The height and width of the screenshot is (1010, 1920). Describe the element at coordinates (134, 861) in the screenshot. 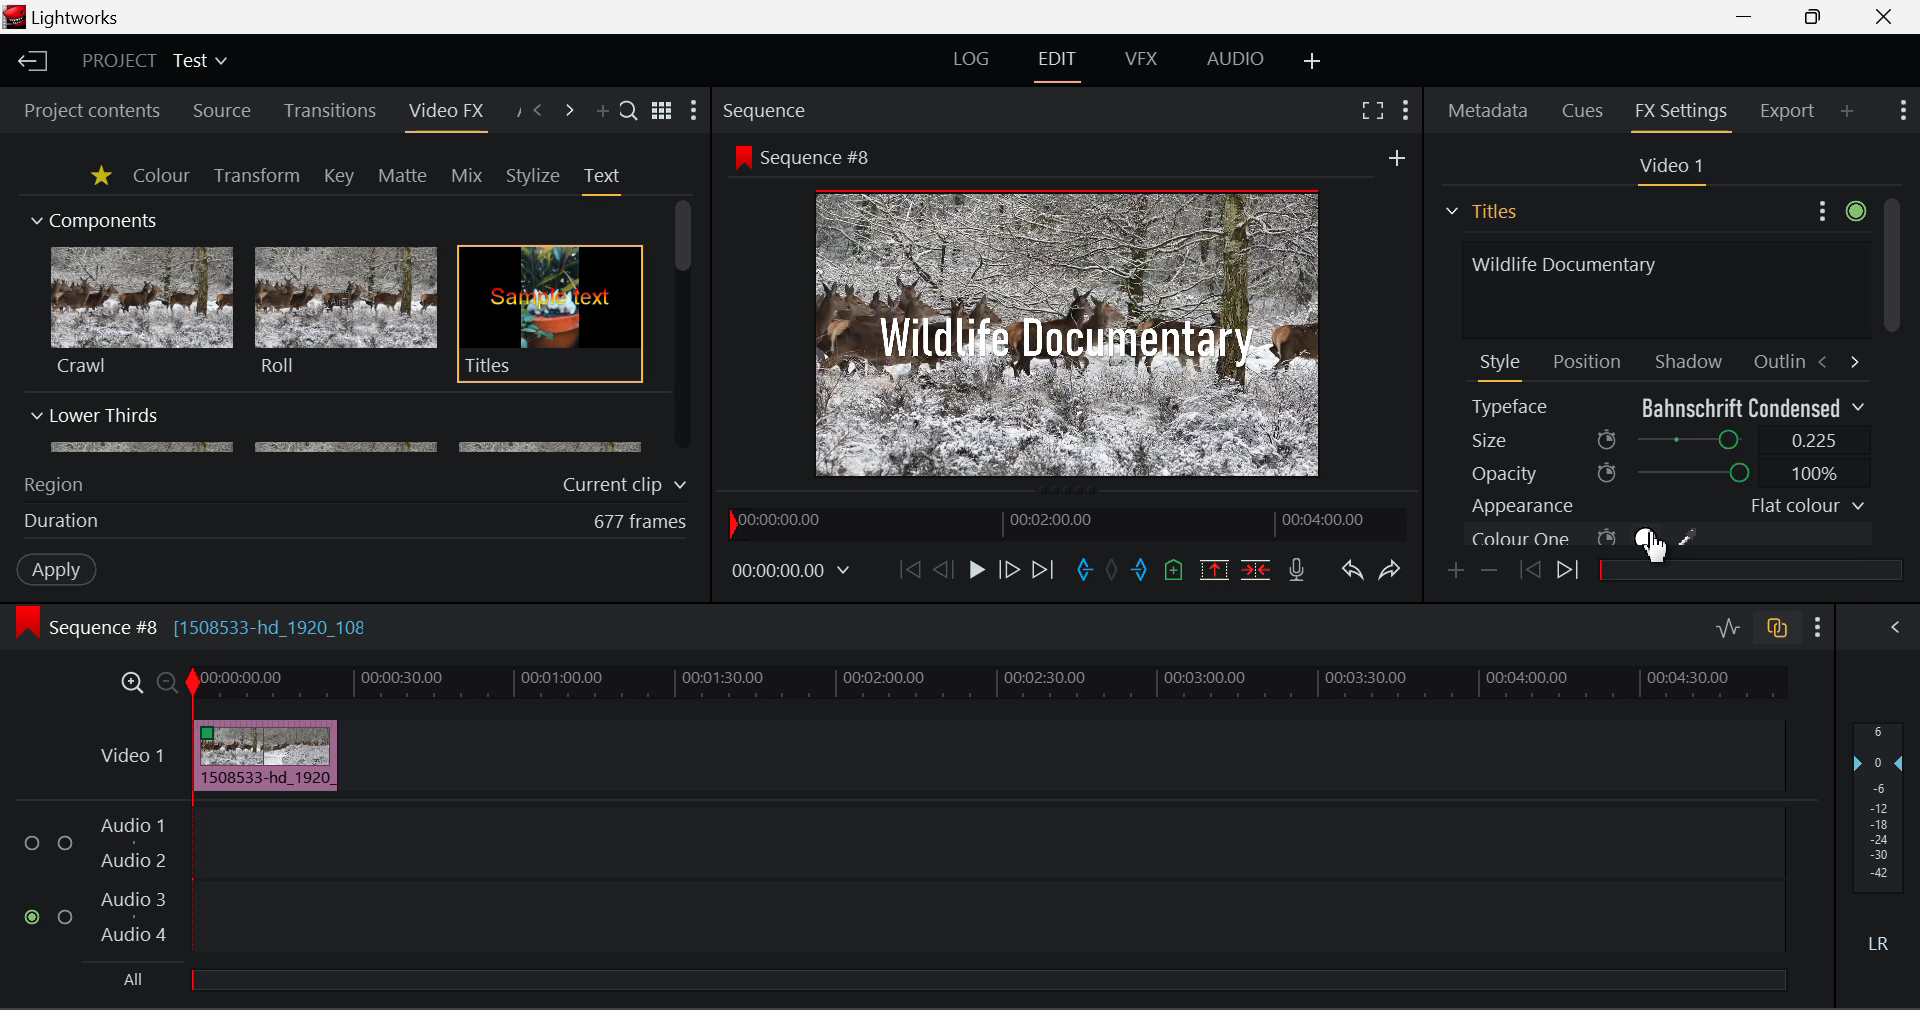

I see `Audio 2` at that location.